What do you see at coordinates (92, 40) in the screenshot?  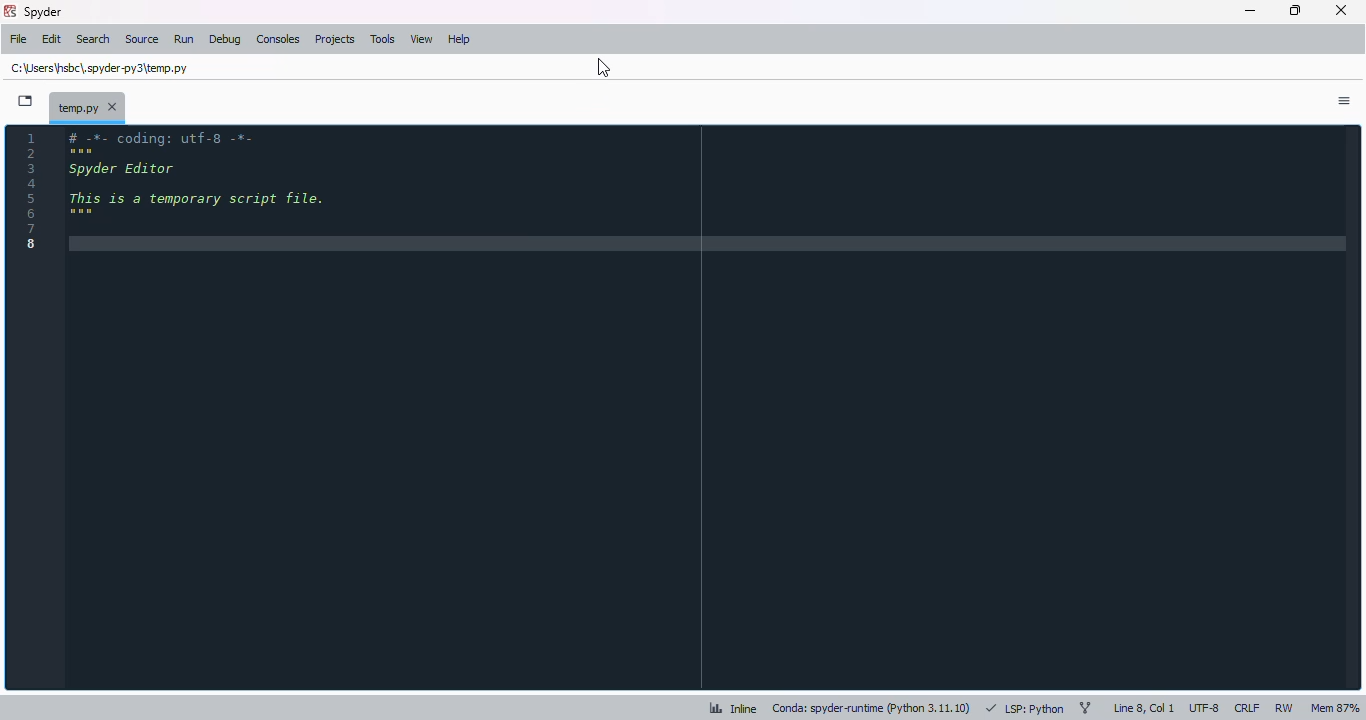 I see `search` at bounding box center [92, 40].